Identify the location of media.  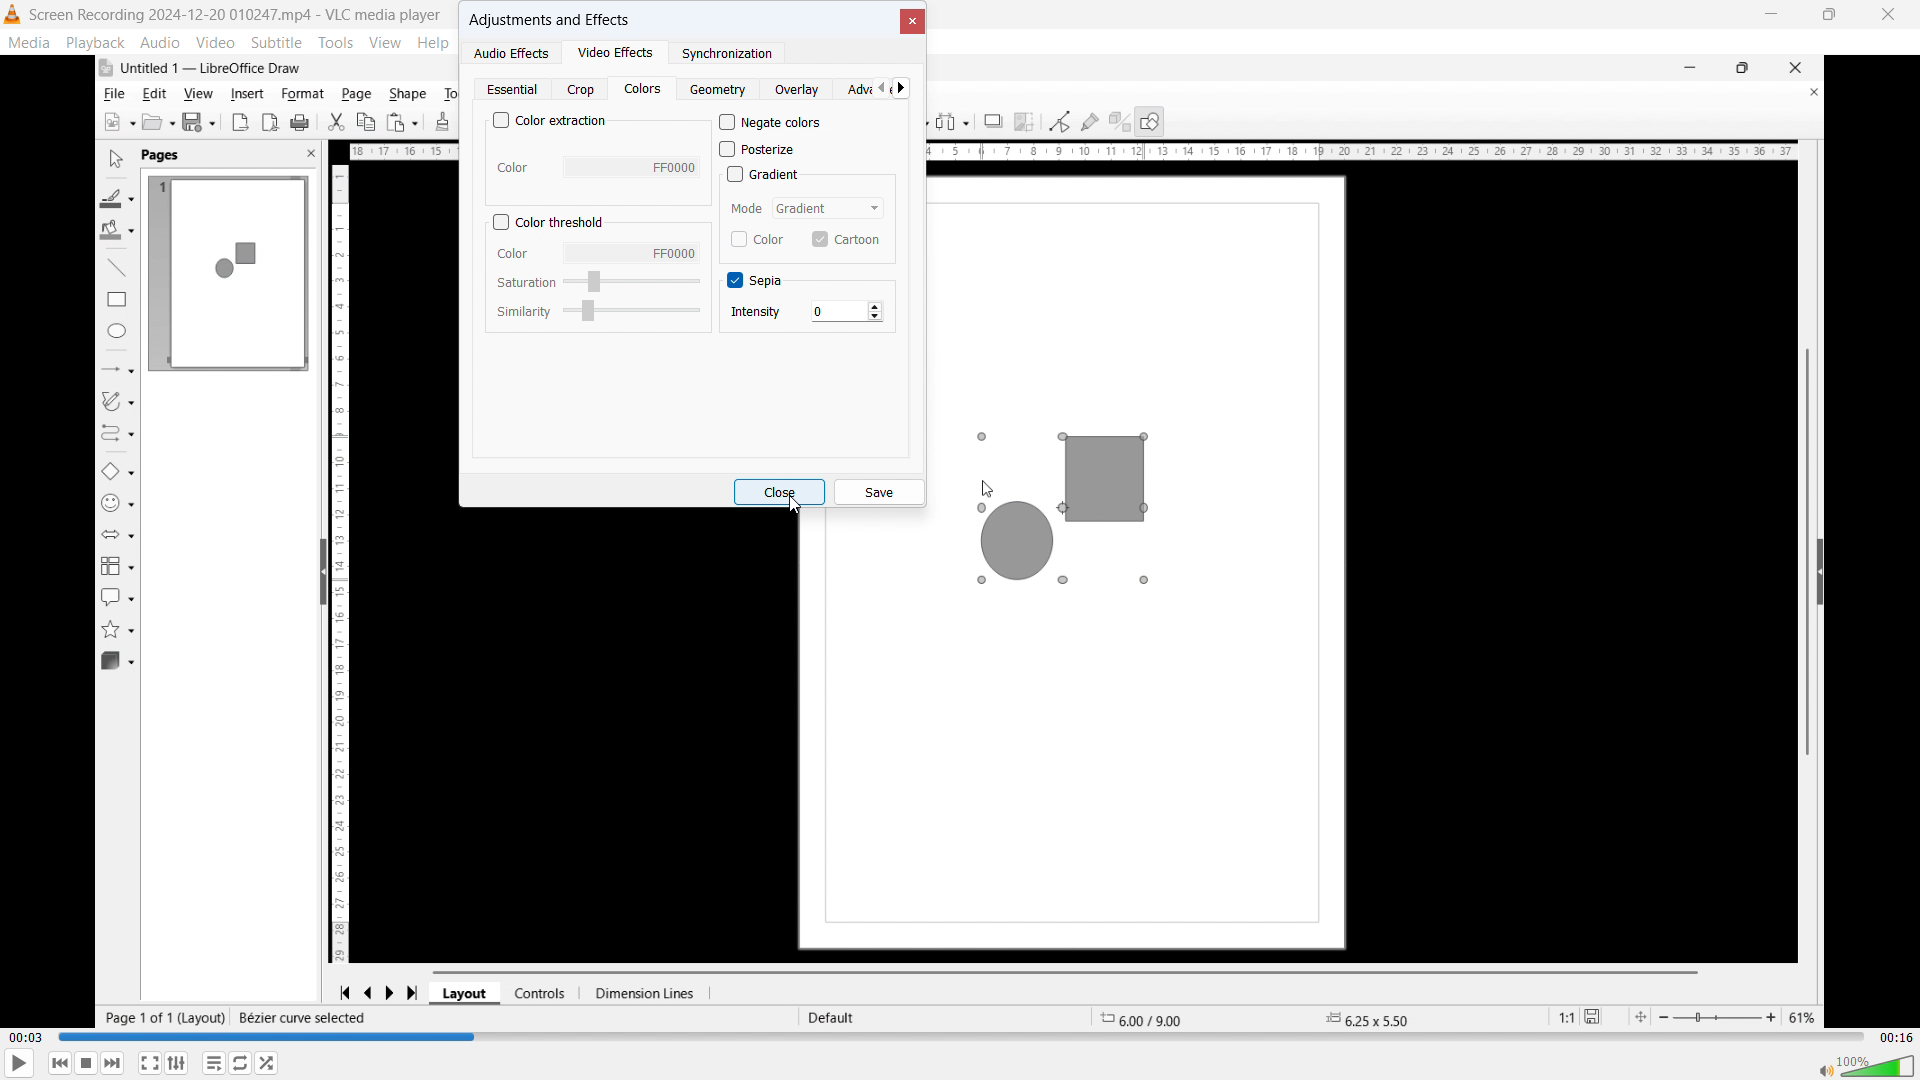
(29, 41).